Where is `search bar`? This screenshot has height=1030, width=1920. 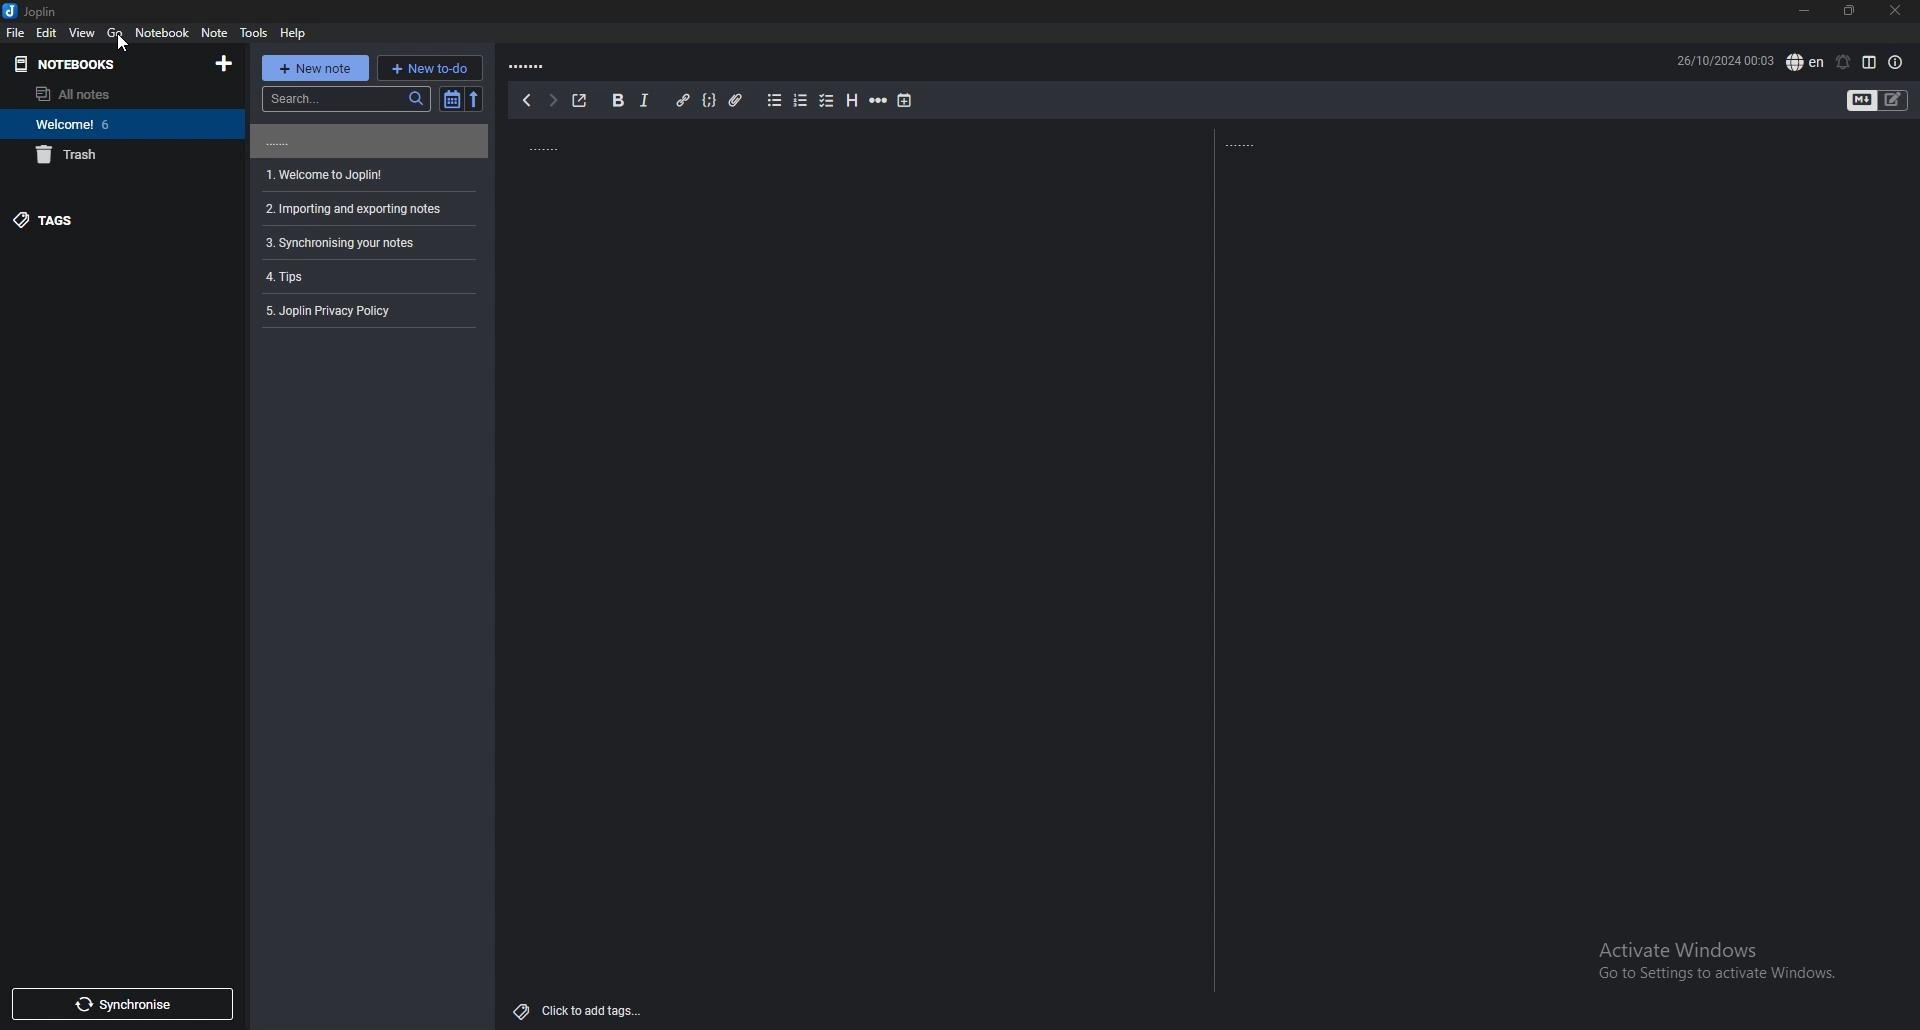
search bar is located at coordinates (345, 98).